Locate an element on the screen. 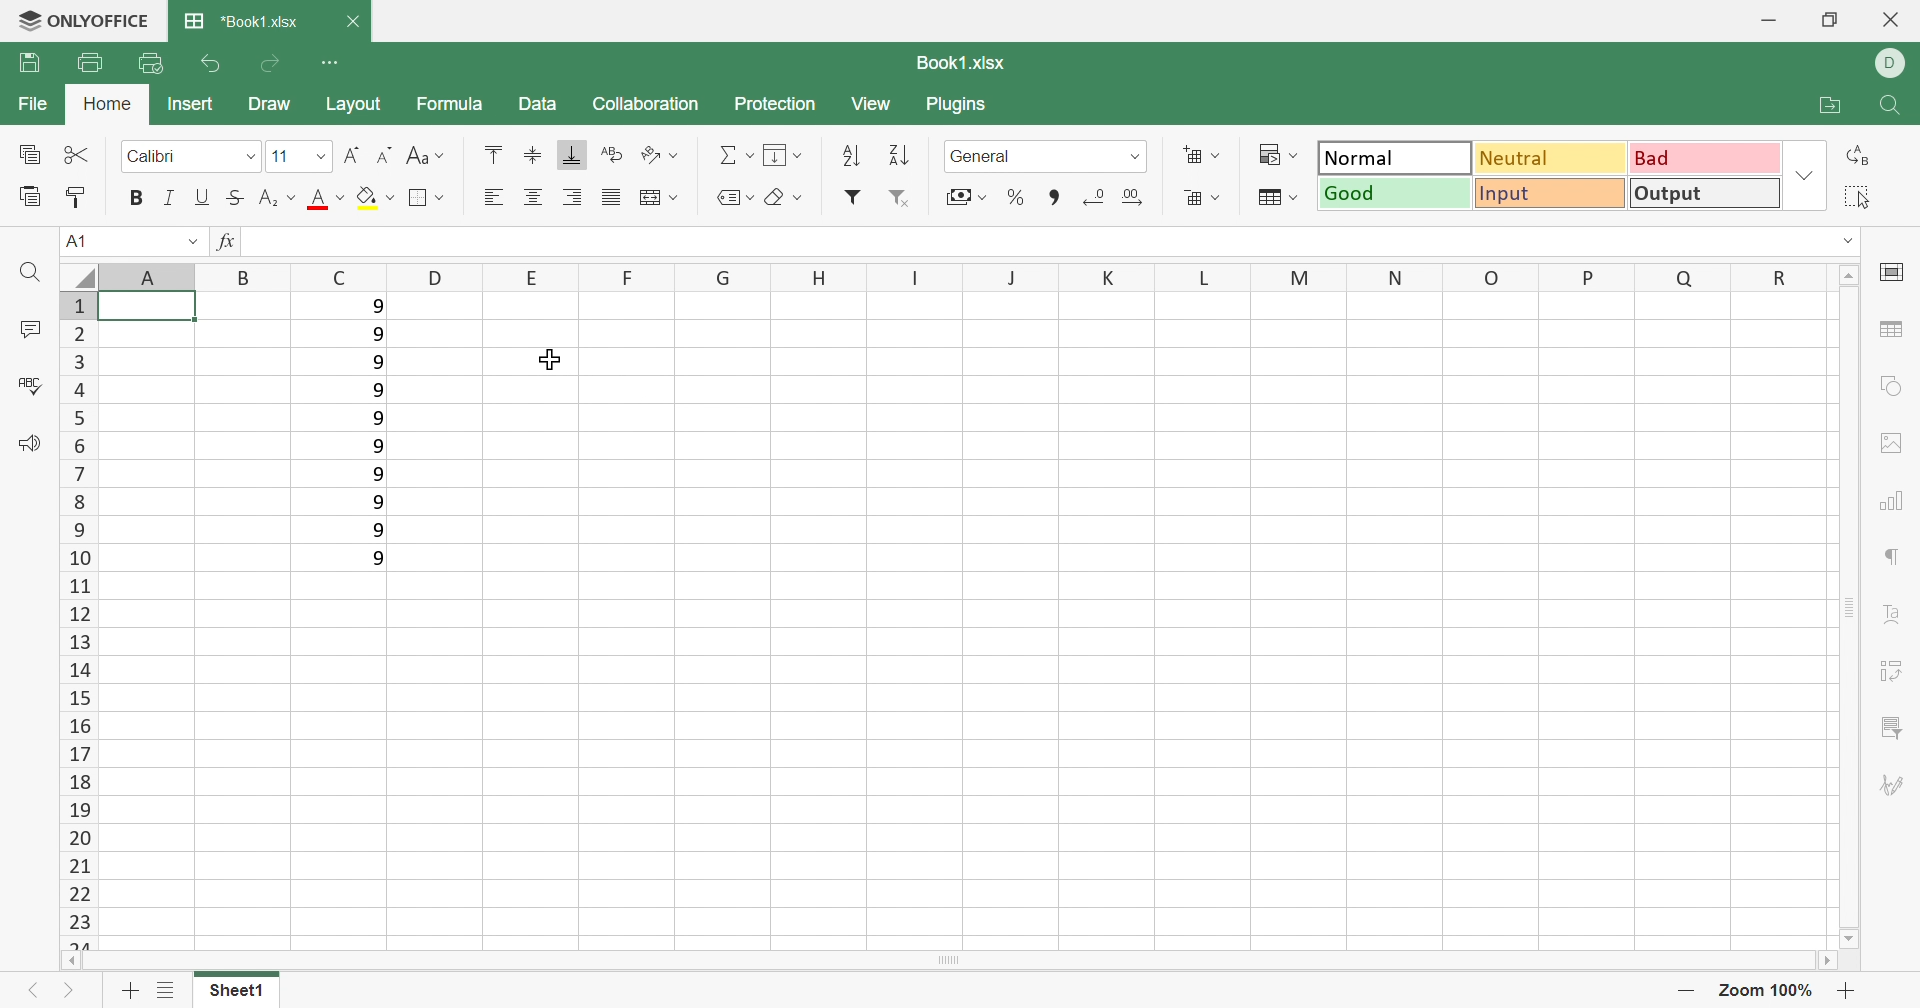 The height and width of the screenshot is (1008, 1920). Paste is located at coordinates (29, 197).